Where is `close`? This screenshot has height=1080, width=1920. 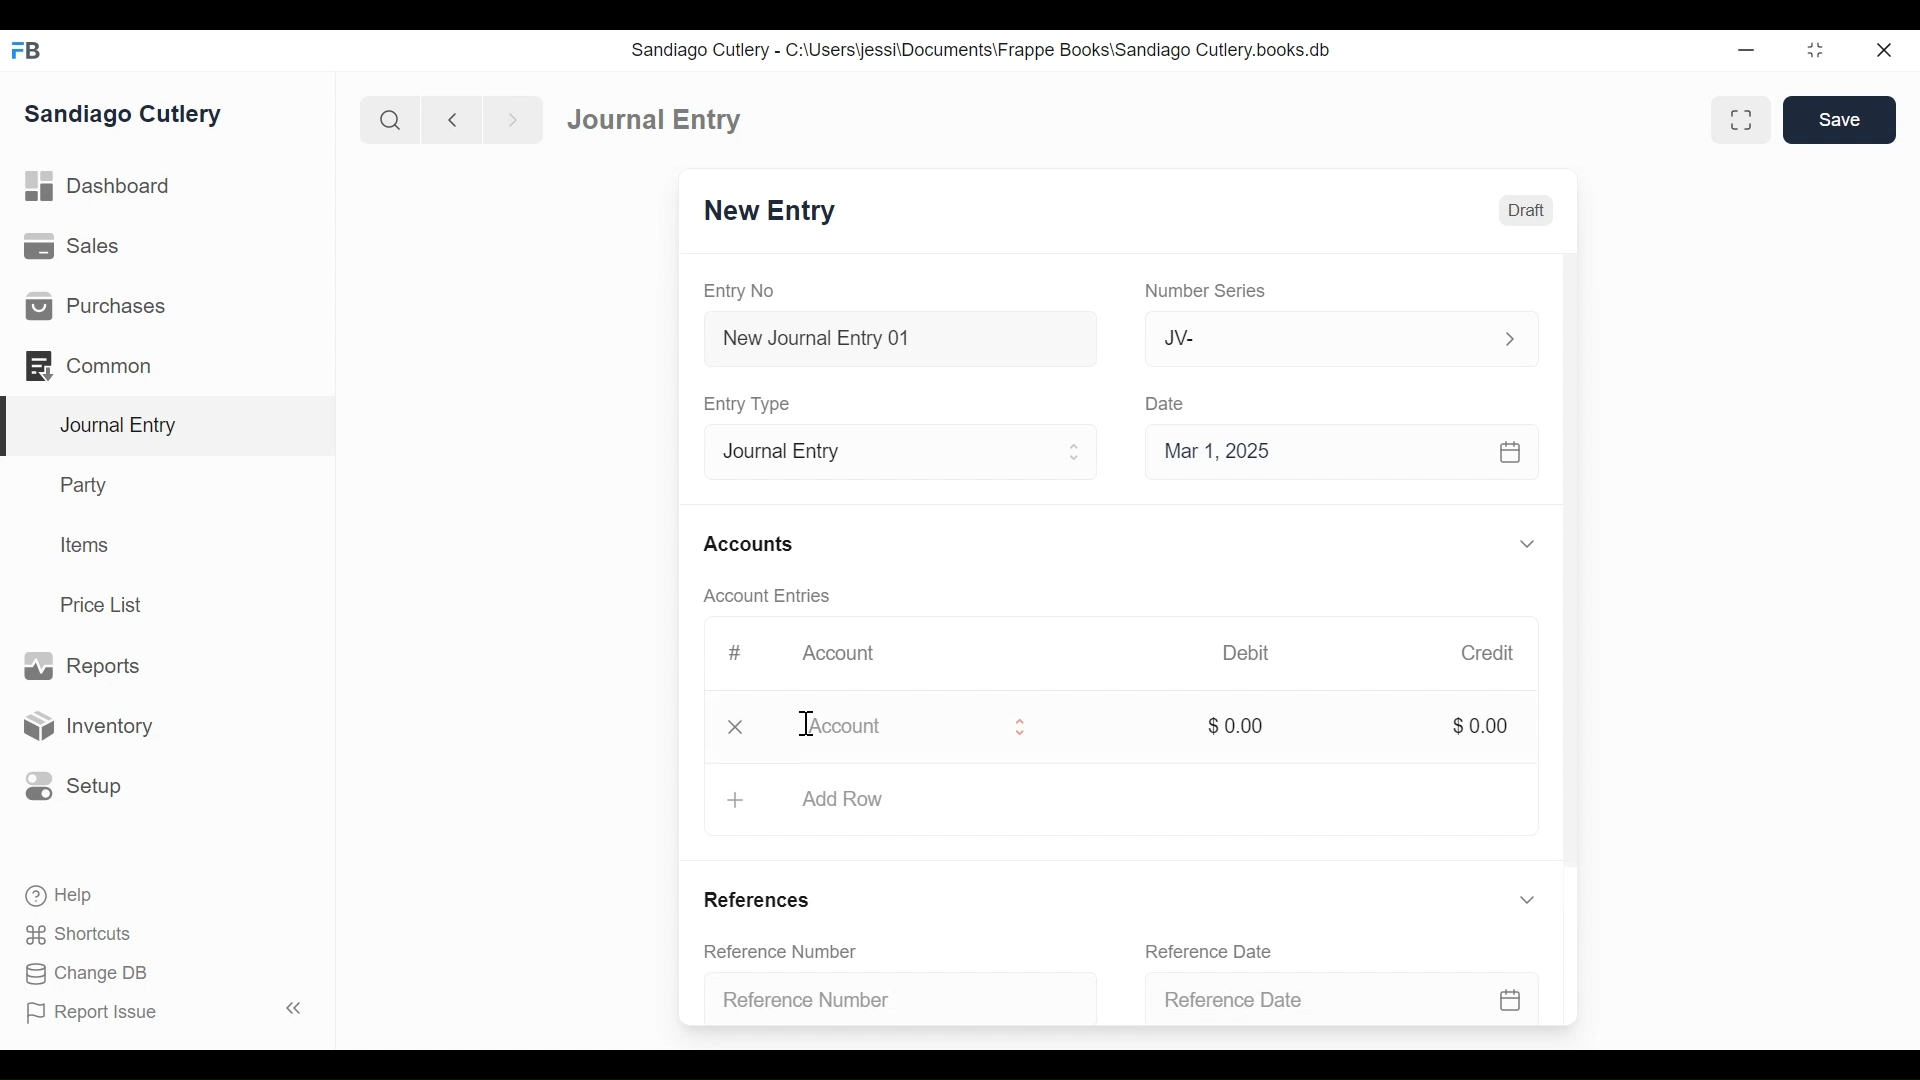
close is located at coordinates (1891, 48).